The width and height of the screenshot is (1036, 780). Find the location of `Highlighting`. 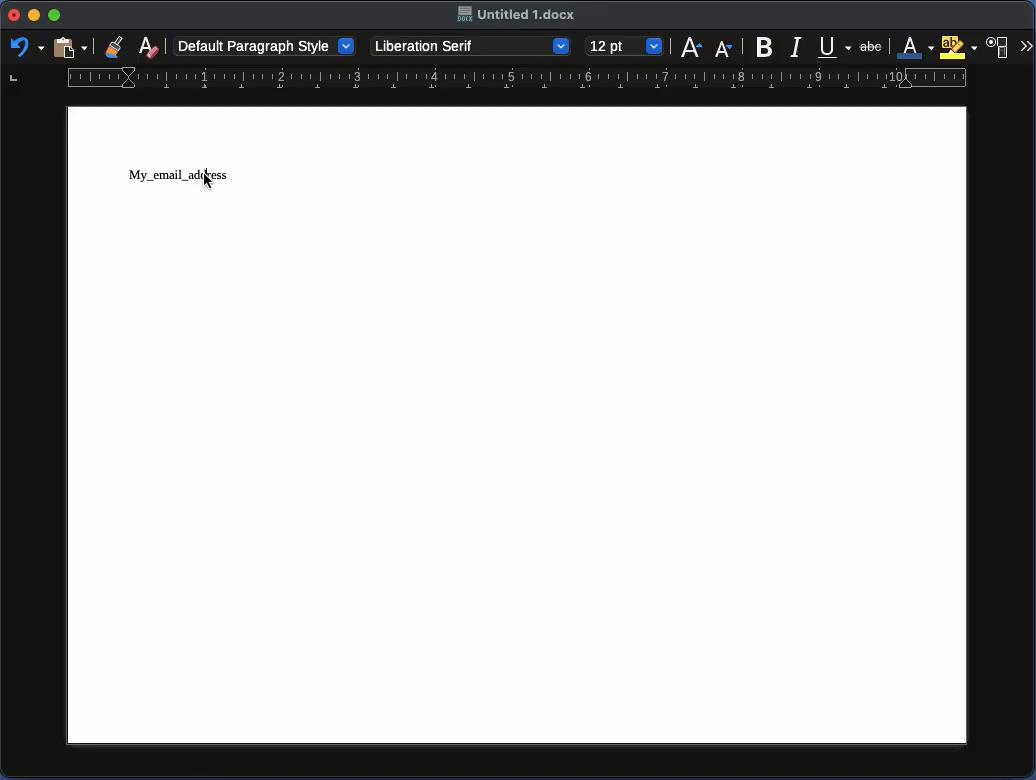

Highlighting is located at coordinates (958, 47).